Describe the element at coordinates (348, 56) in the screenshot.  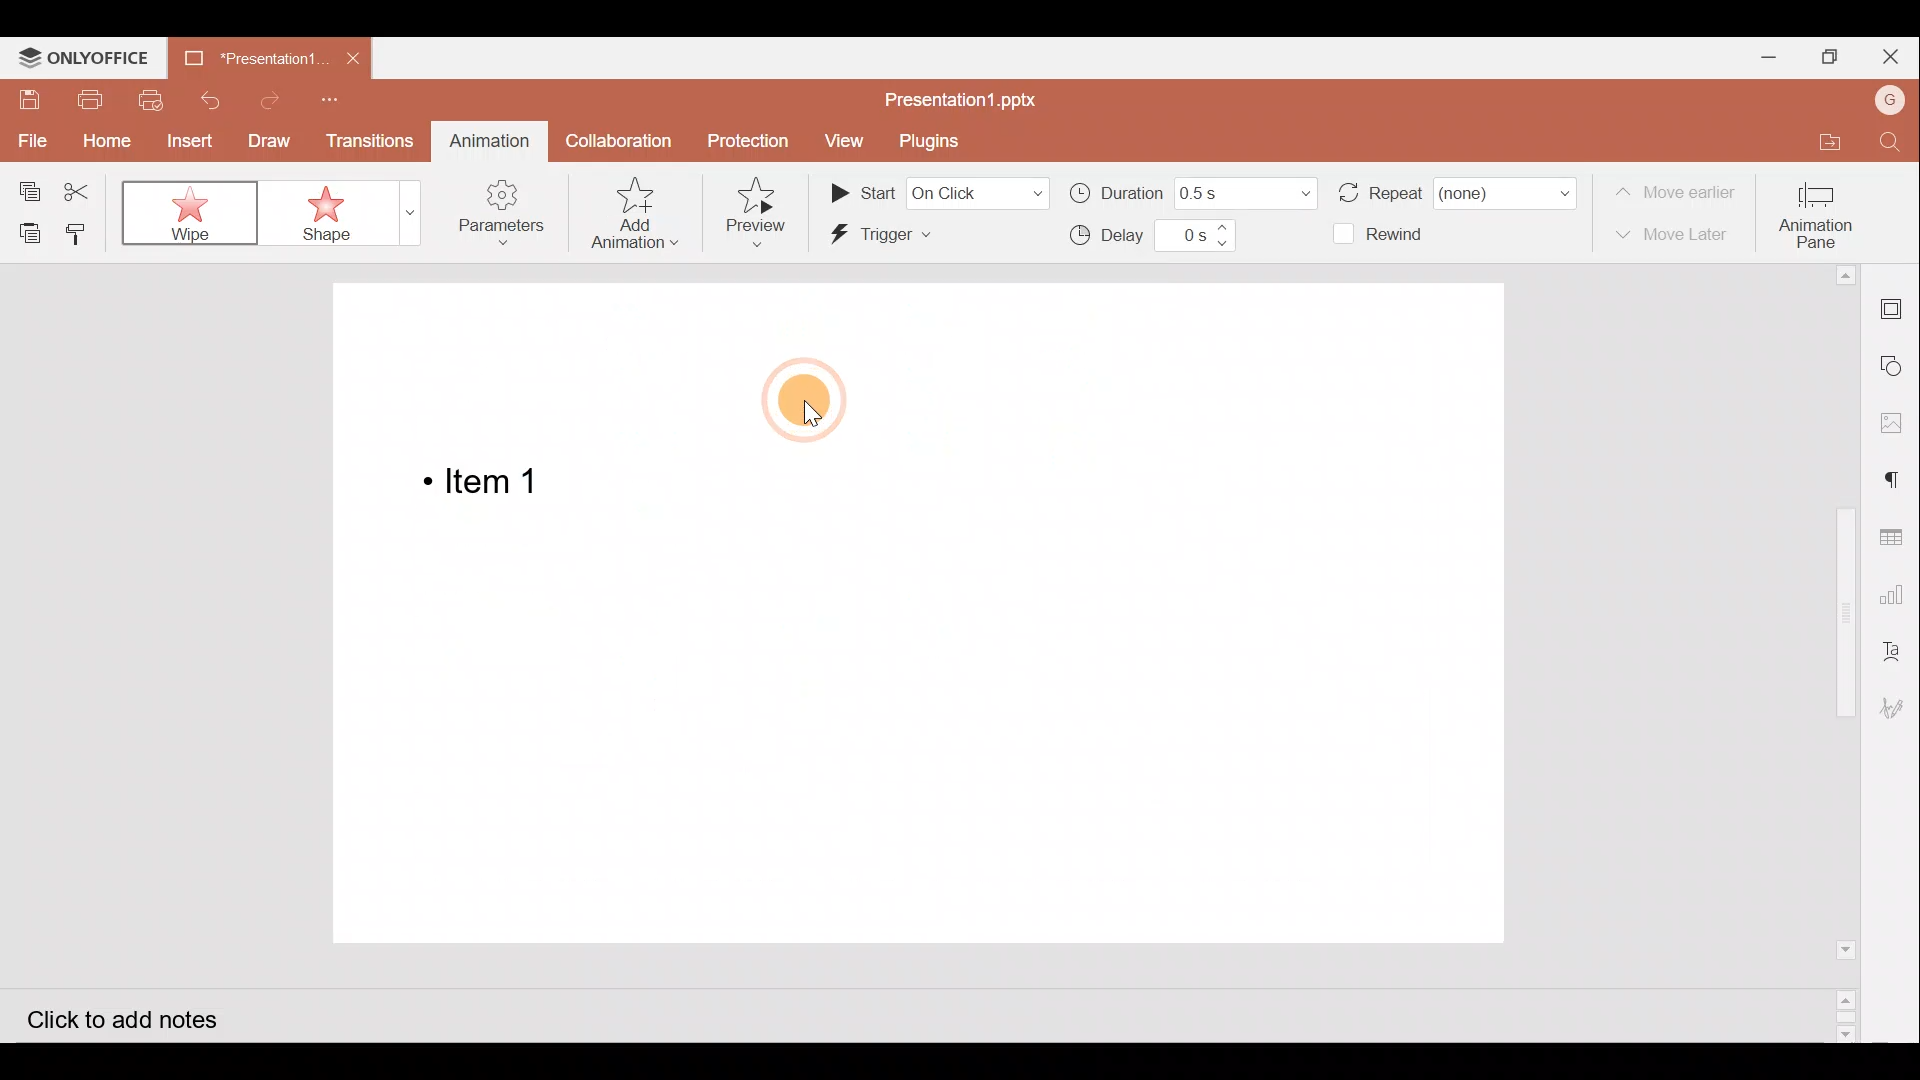
I see `Close document` at that location.